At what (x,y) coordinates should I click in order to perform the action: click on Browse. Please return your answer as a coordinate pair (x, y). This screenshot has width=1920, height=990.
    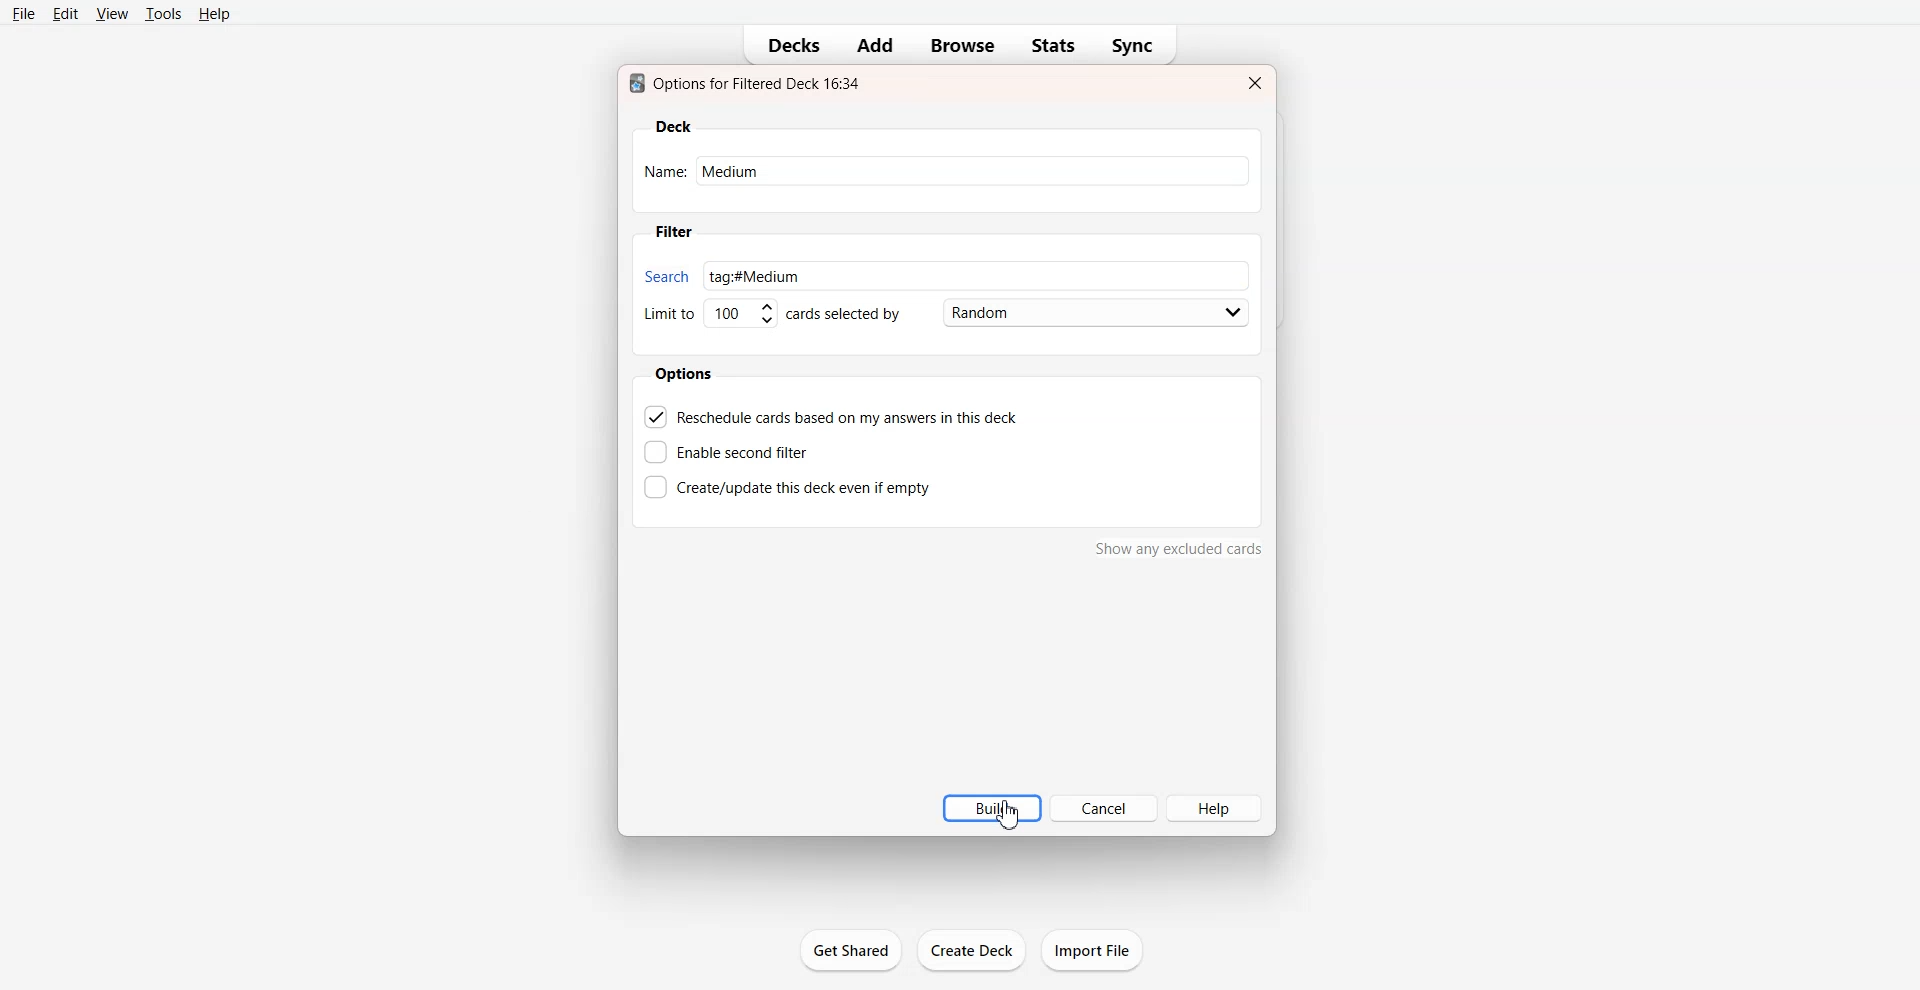
    Looking at the image, I should click on (964, 46).